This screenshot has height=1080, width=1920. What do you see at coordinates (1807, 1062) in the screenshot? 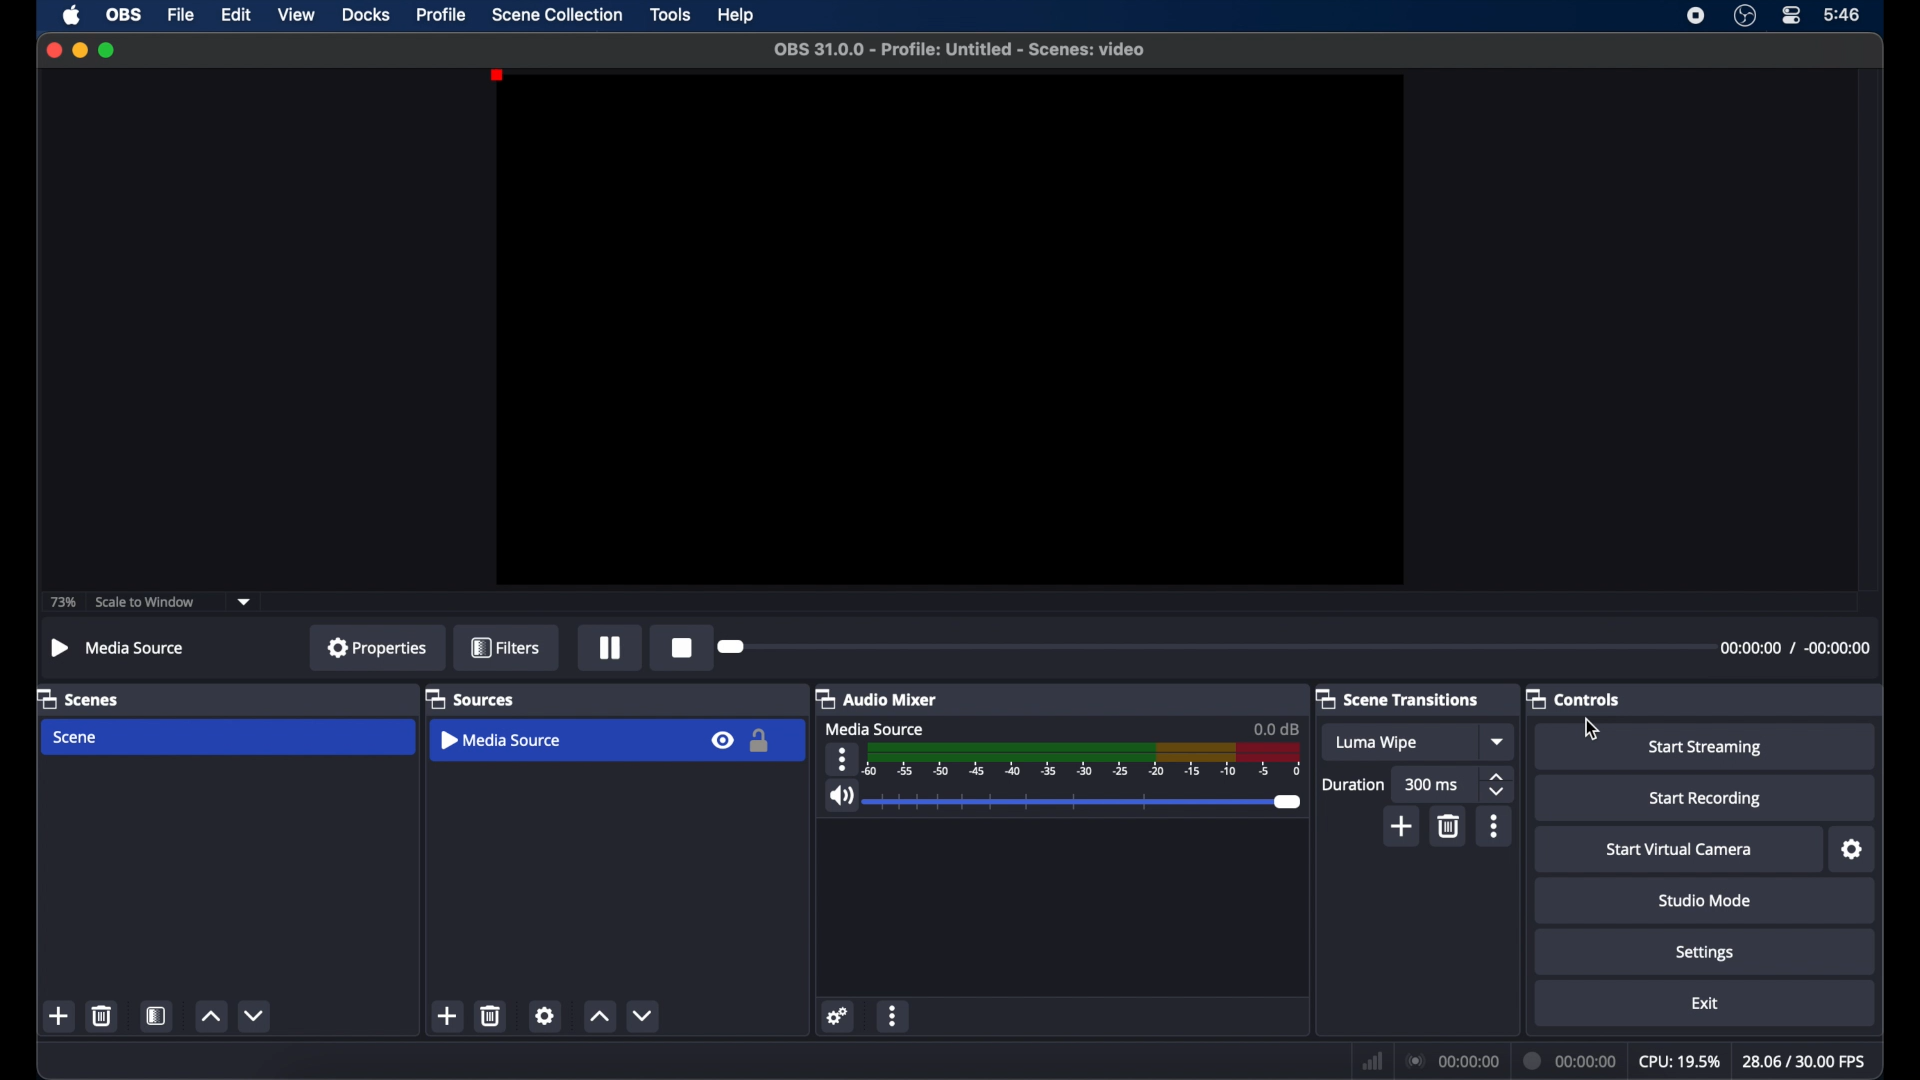
I see `fps` at bounding box center [1807, 1062].